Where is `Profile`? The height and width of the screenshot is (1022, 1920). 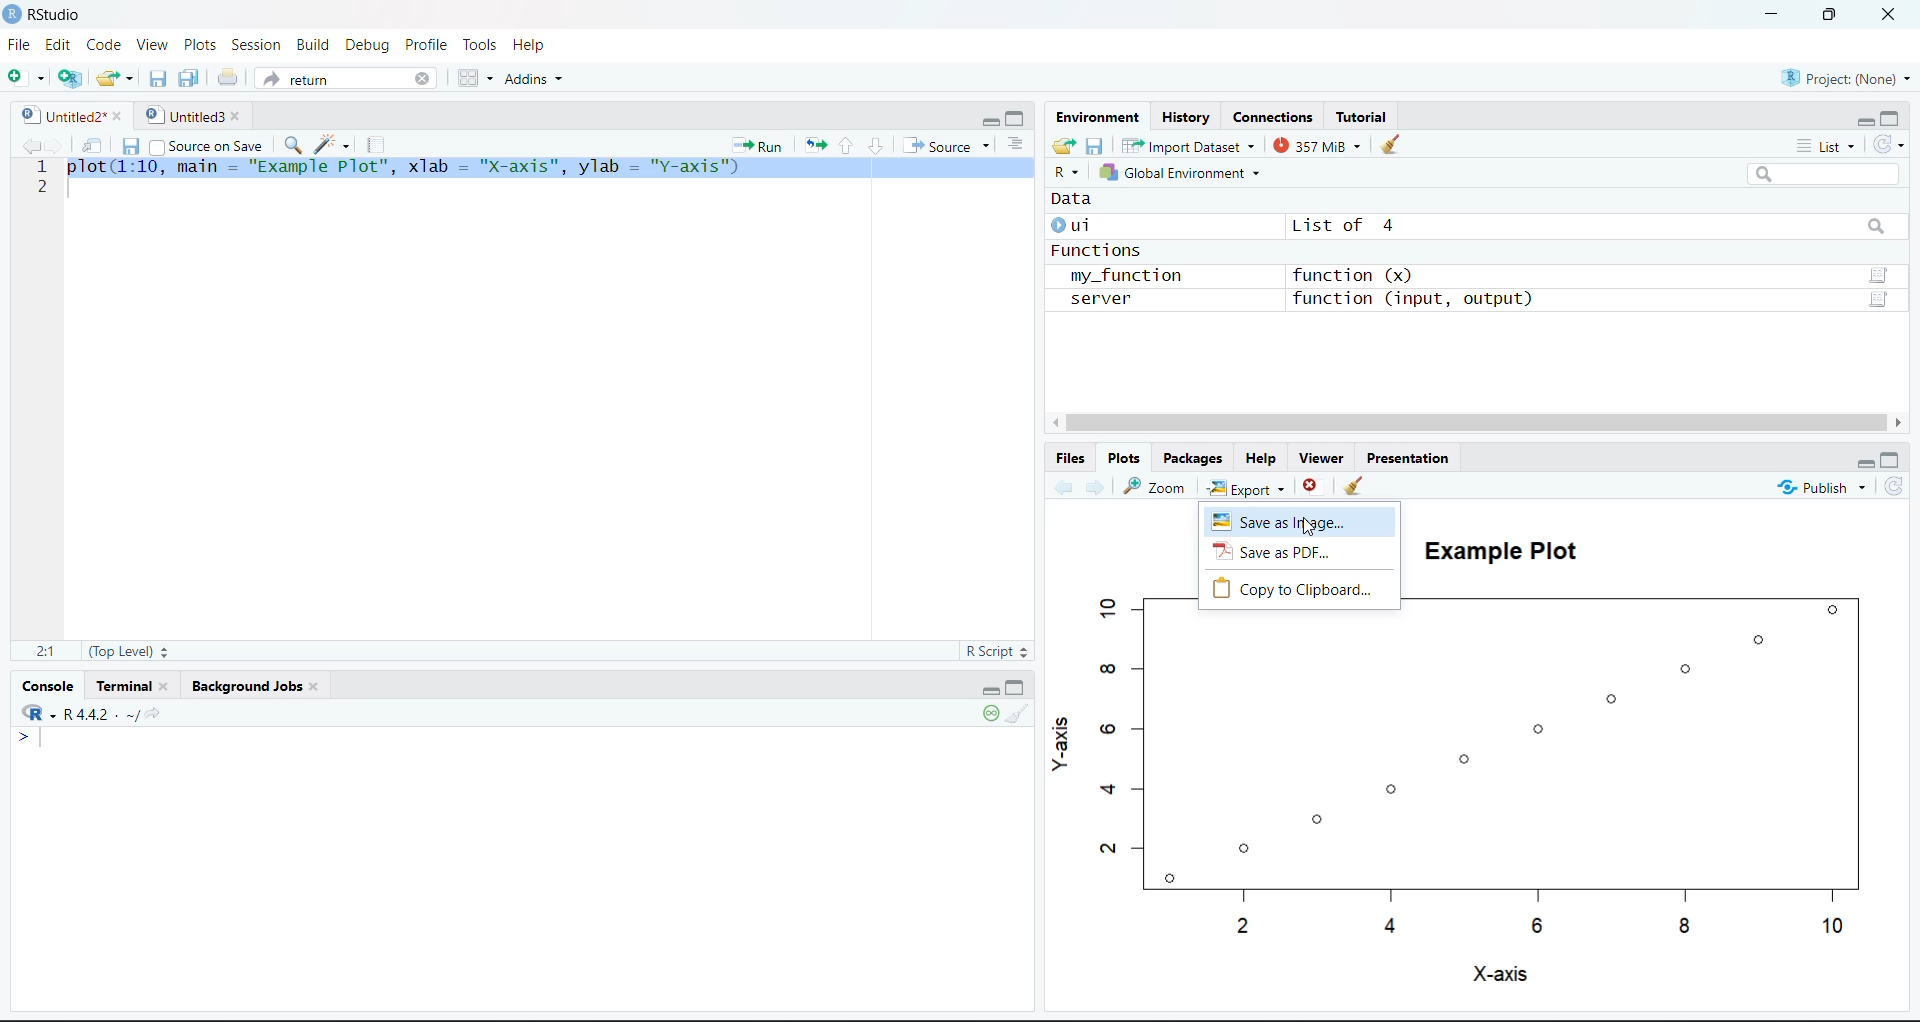 Profile is located at coordinates (429, 43).